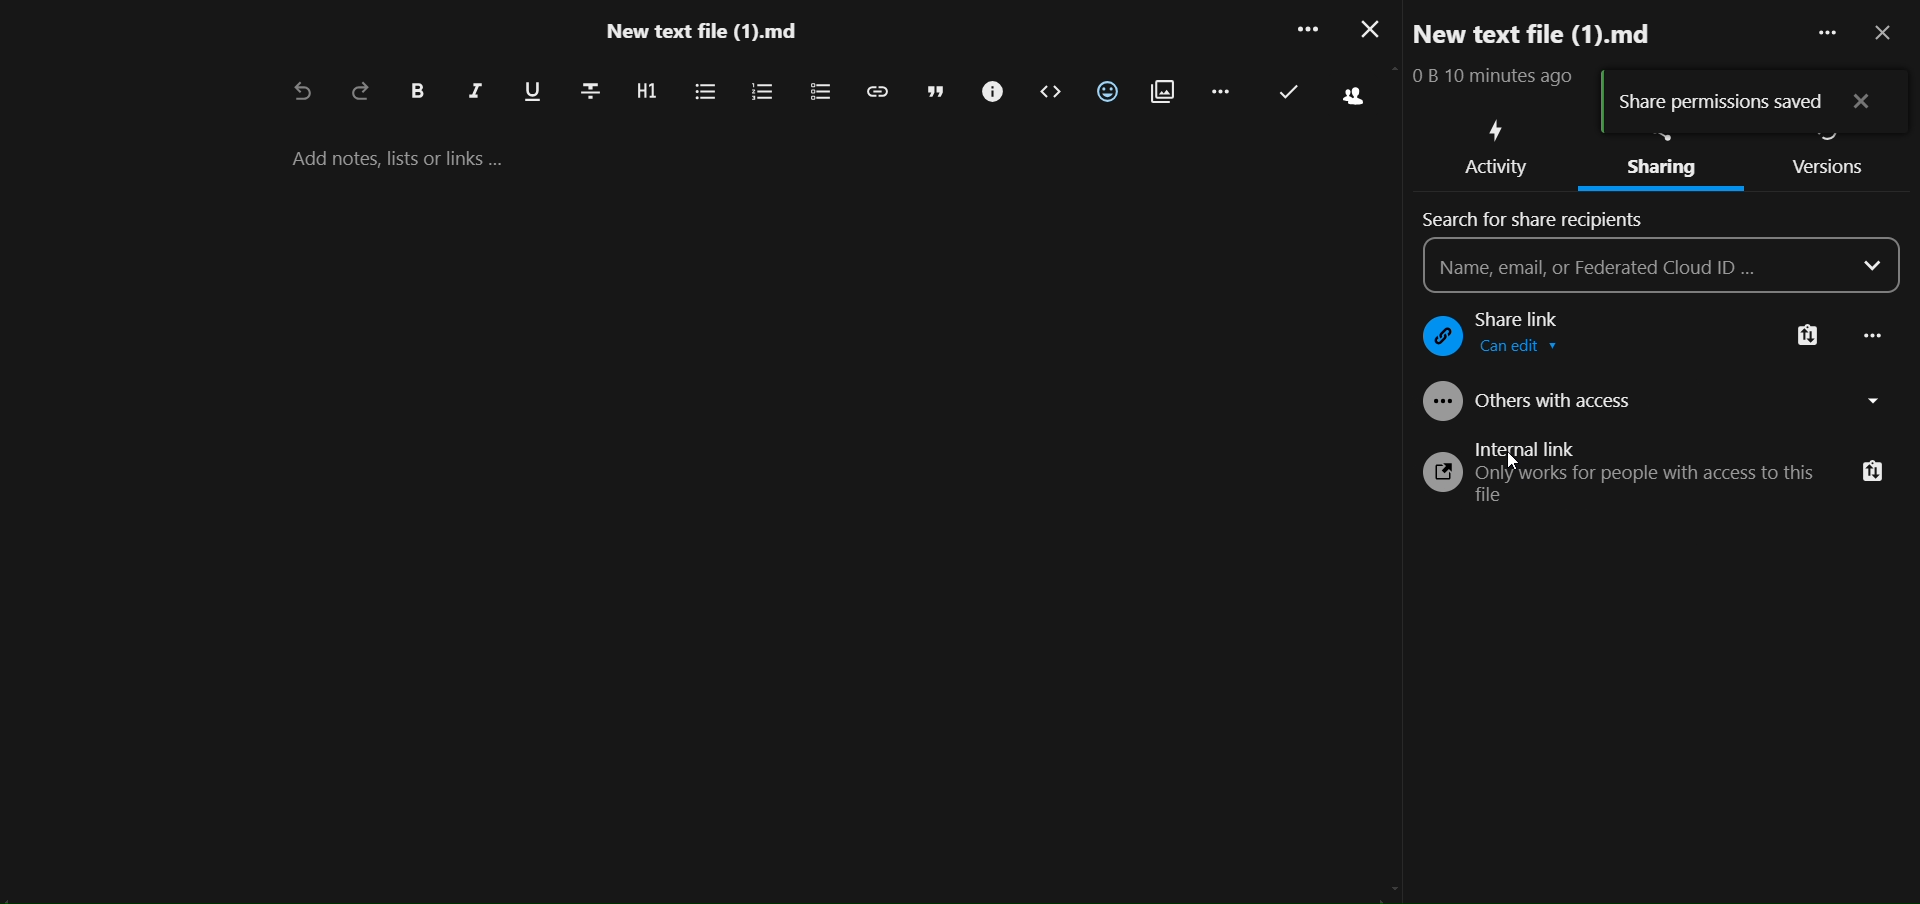 This screenshot has height=904, width=1920. I want to click on text, so click(1504, 79).